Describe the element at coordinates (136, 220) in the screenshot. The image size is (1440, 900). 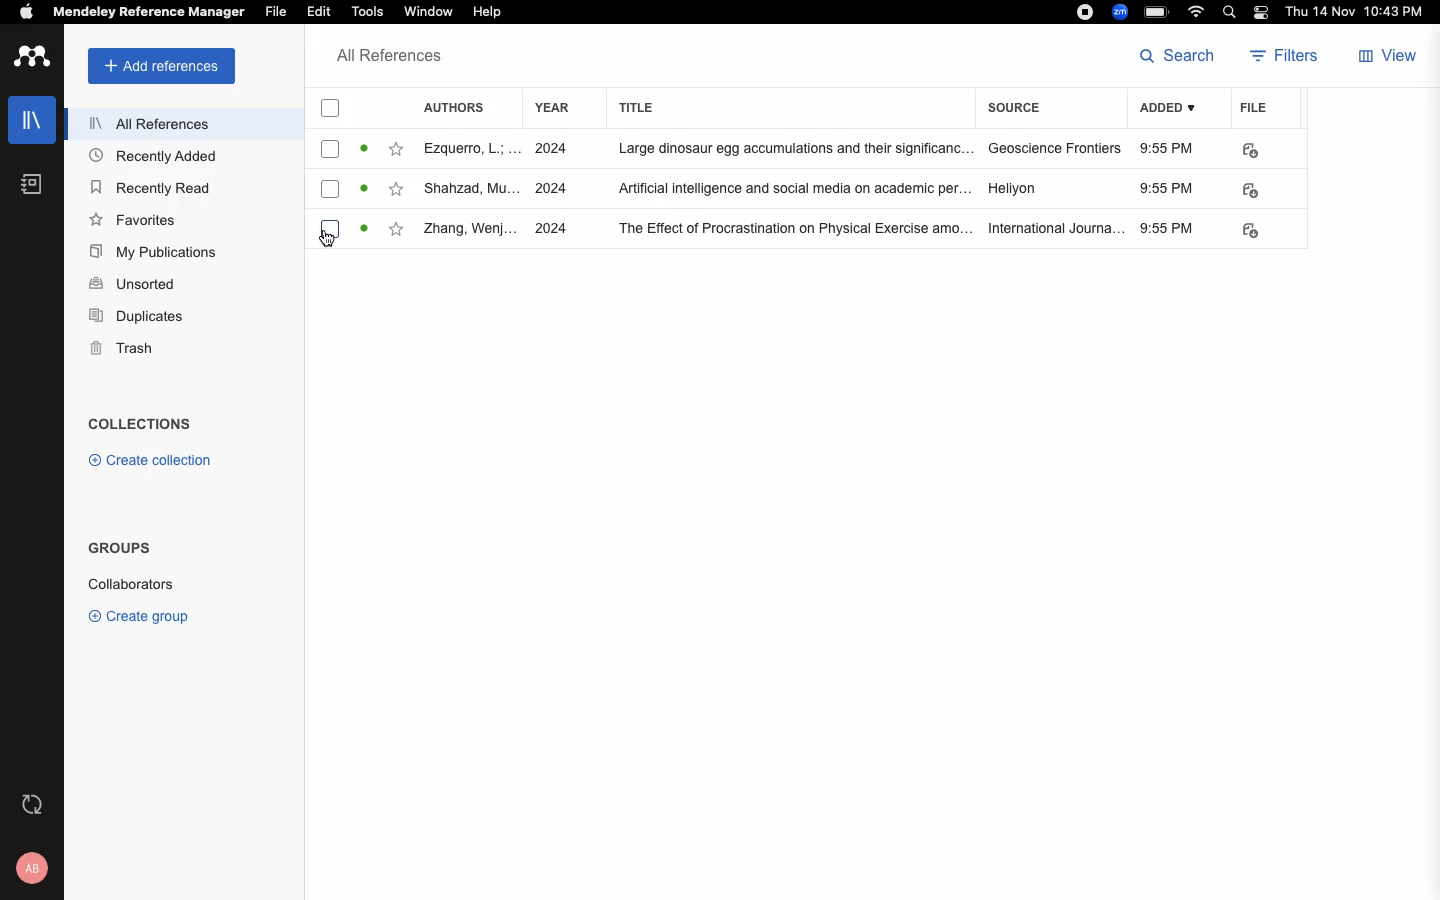
I see `Favorites` at that location.